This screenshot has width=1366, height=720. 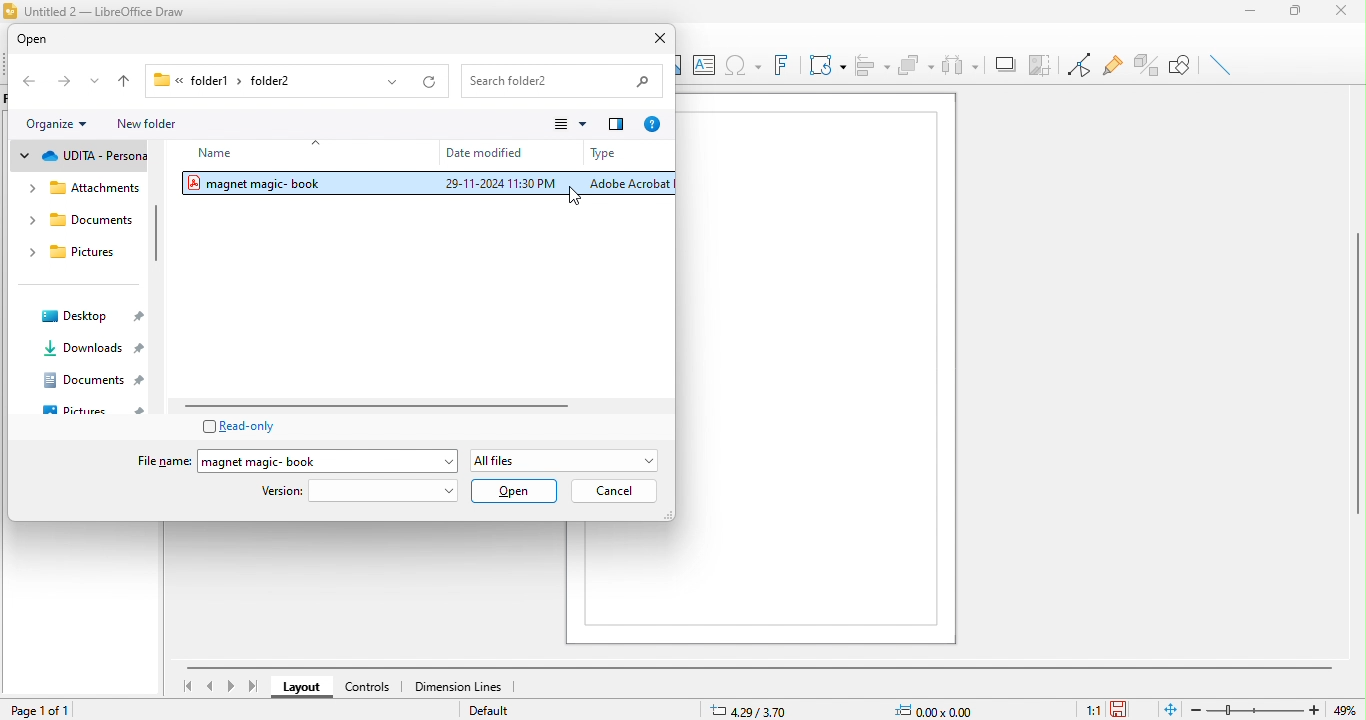 What do you see at coordinates (81, 190) in the screenshot?
I see `attachments` at bounding box center [81, 190].